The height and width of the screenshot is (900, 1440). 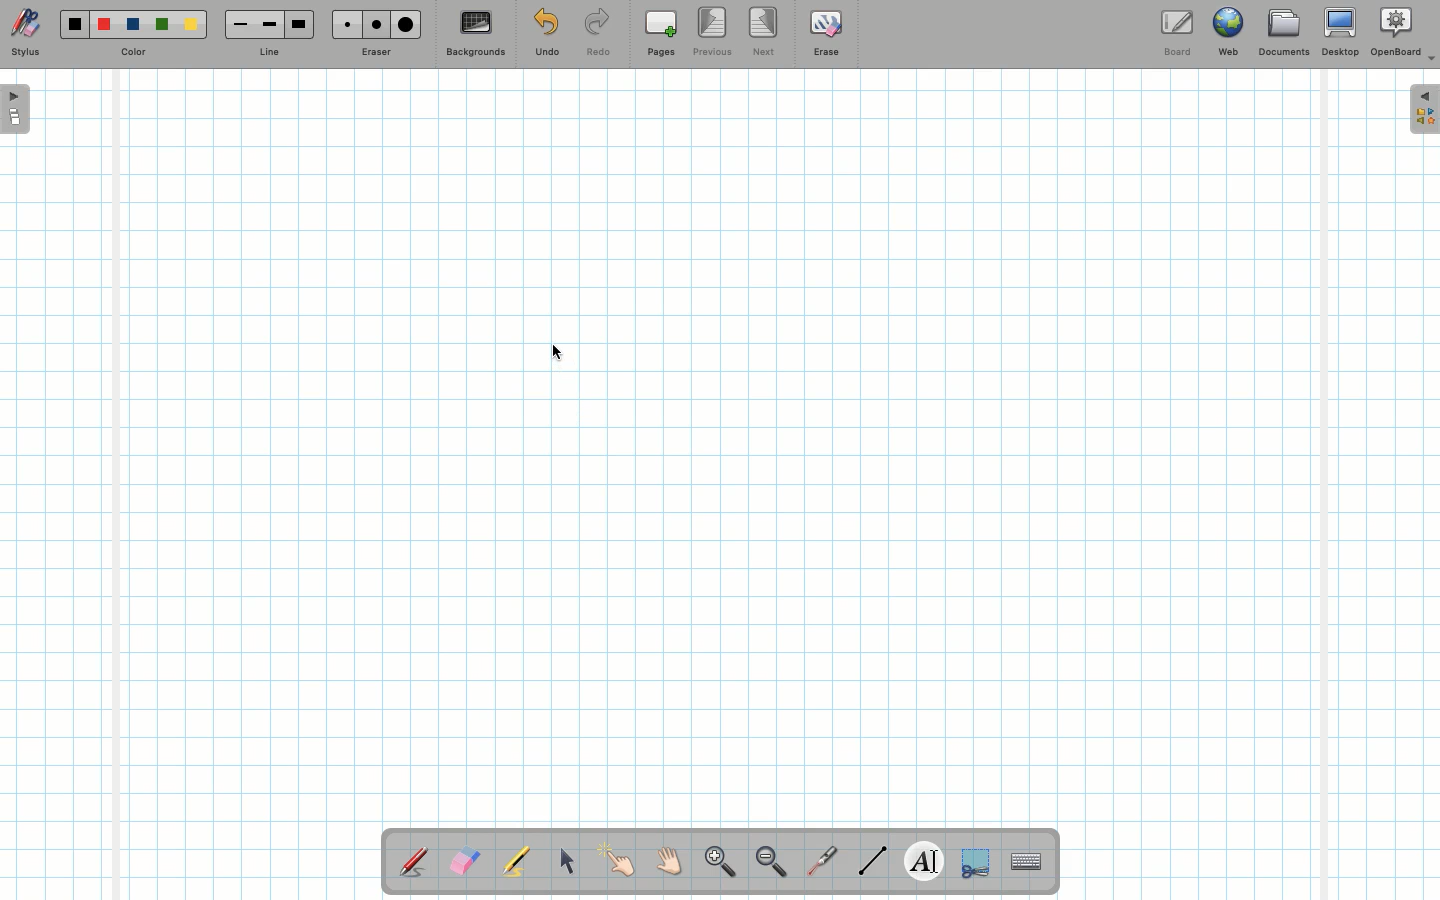 What do you see at coordinates (818, 862) in the screenshot?
I see `Laser pointer` at bounding box center [818, 862].